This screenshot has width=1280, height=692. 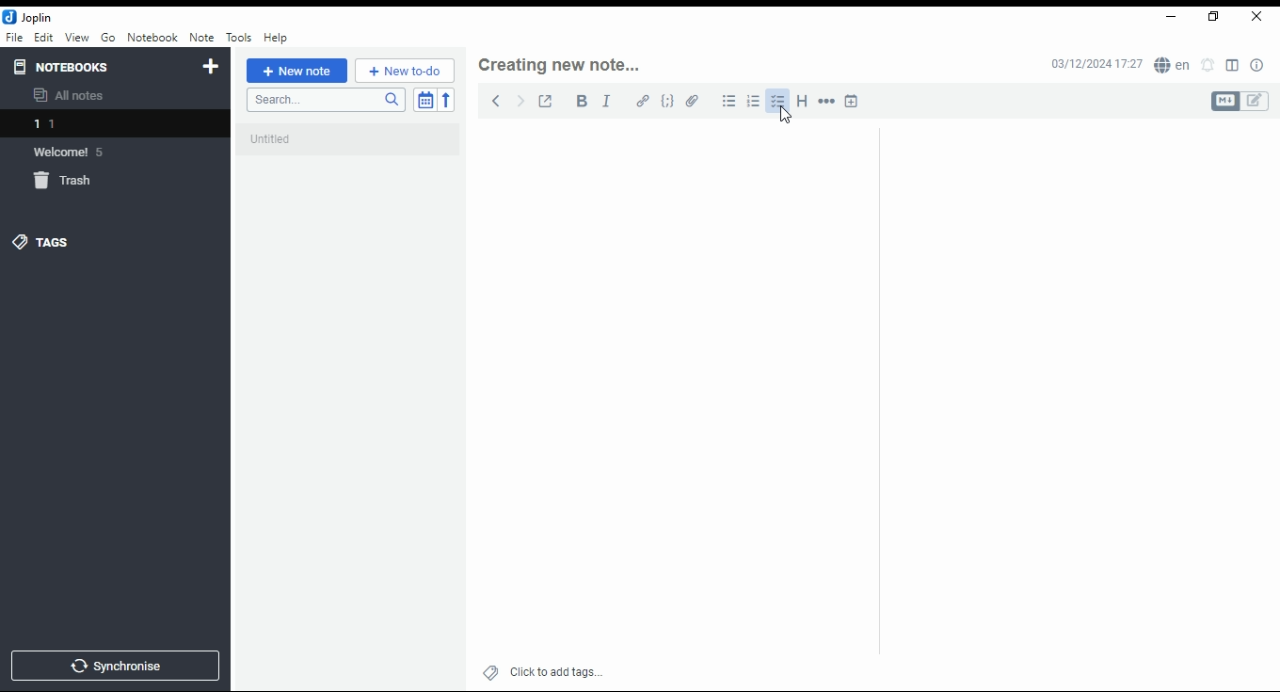 I want to click on heading, so click(x=803, y=101).